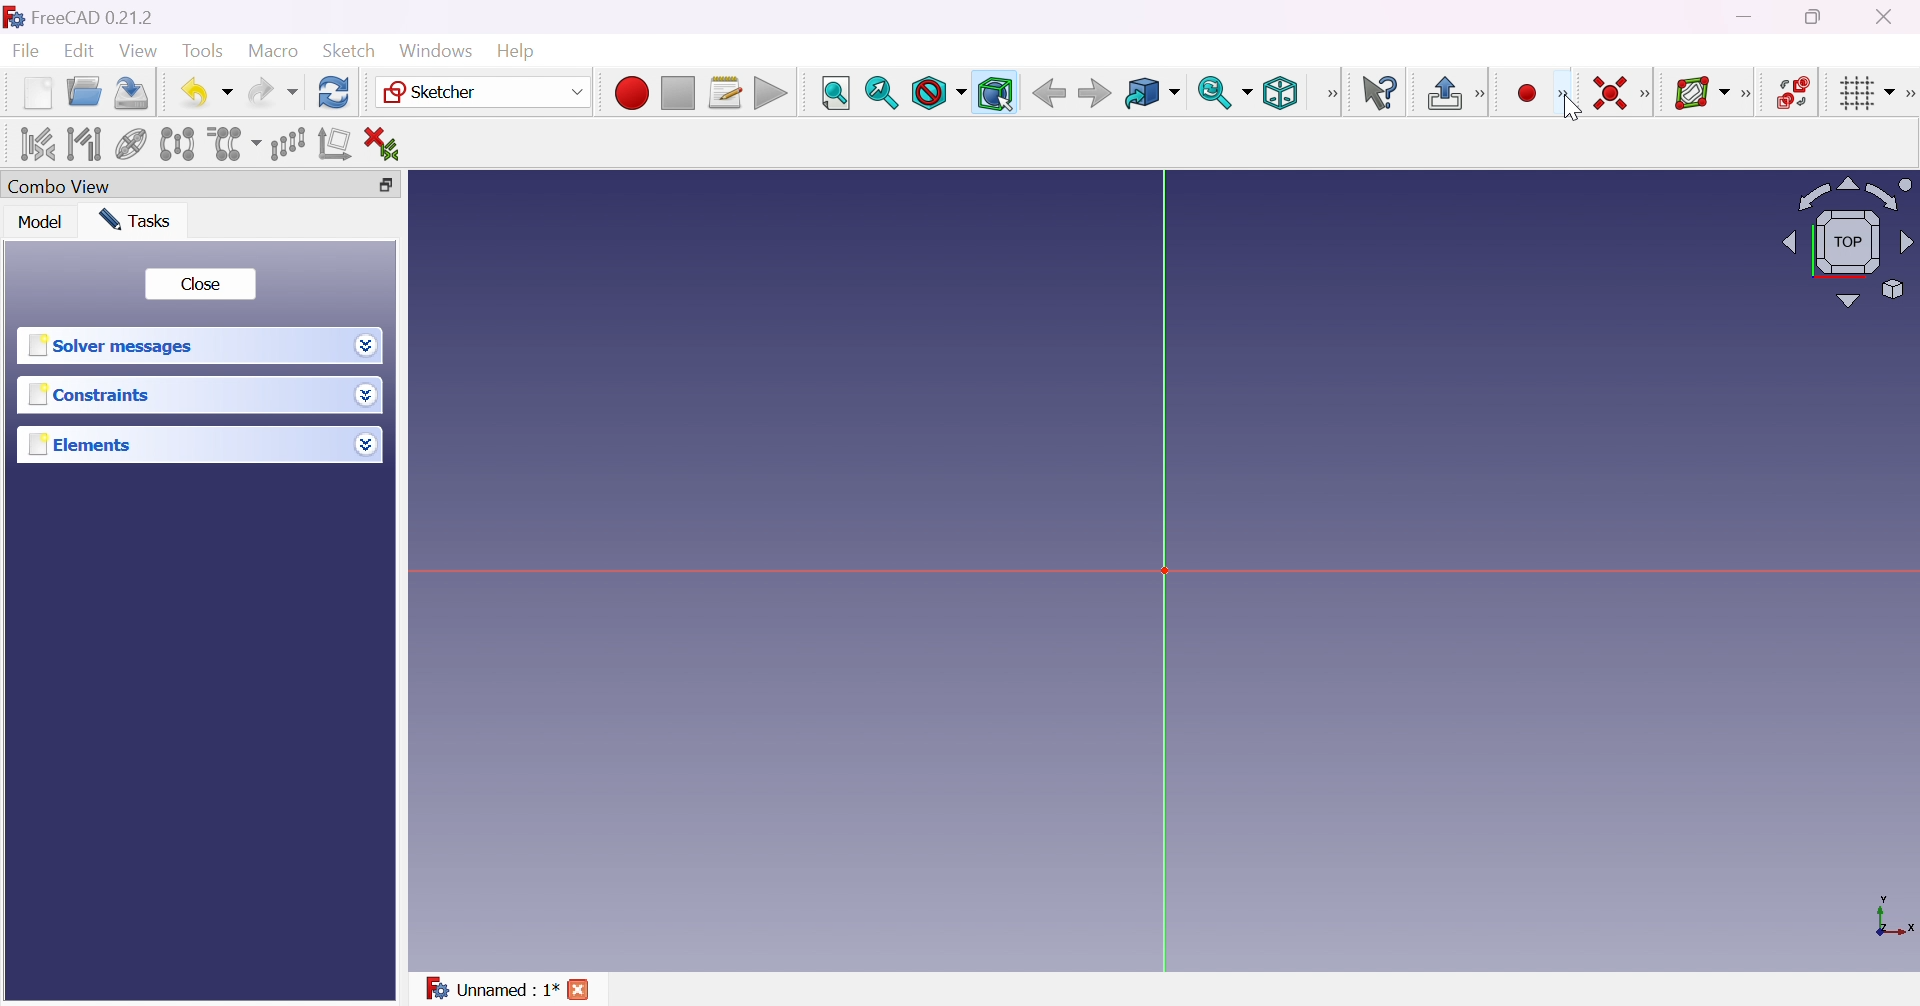 Image resolution: width=1920 pixels, height=1006 pixels. Describe the element at coordinates (84, 144) in the screenshot. I see `Select associated geometry` at that location.